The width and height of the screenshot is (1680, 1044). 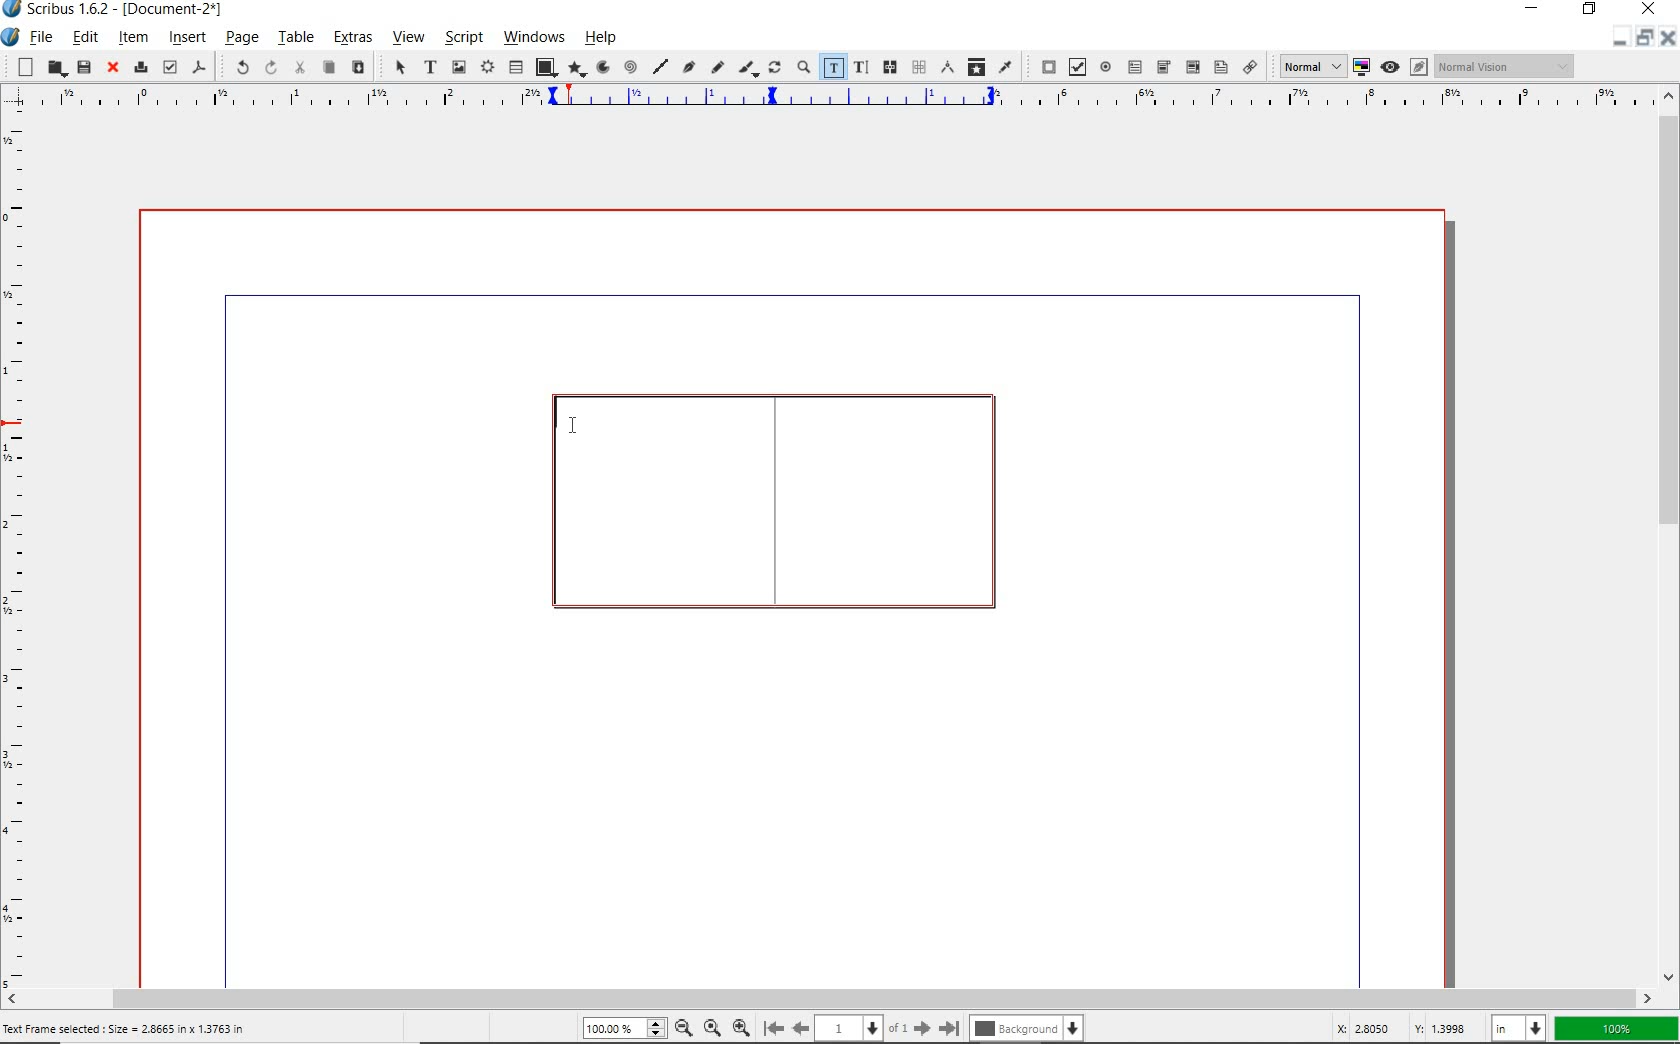 What do you see at coordinates (359, 68) in the screenshot?
I see `paste` at bounding box center [359, 68].